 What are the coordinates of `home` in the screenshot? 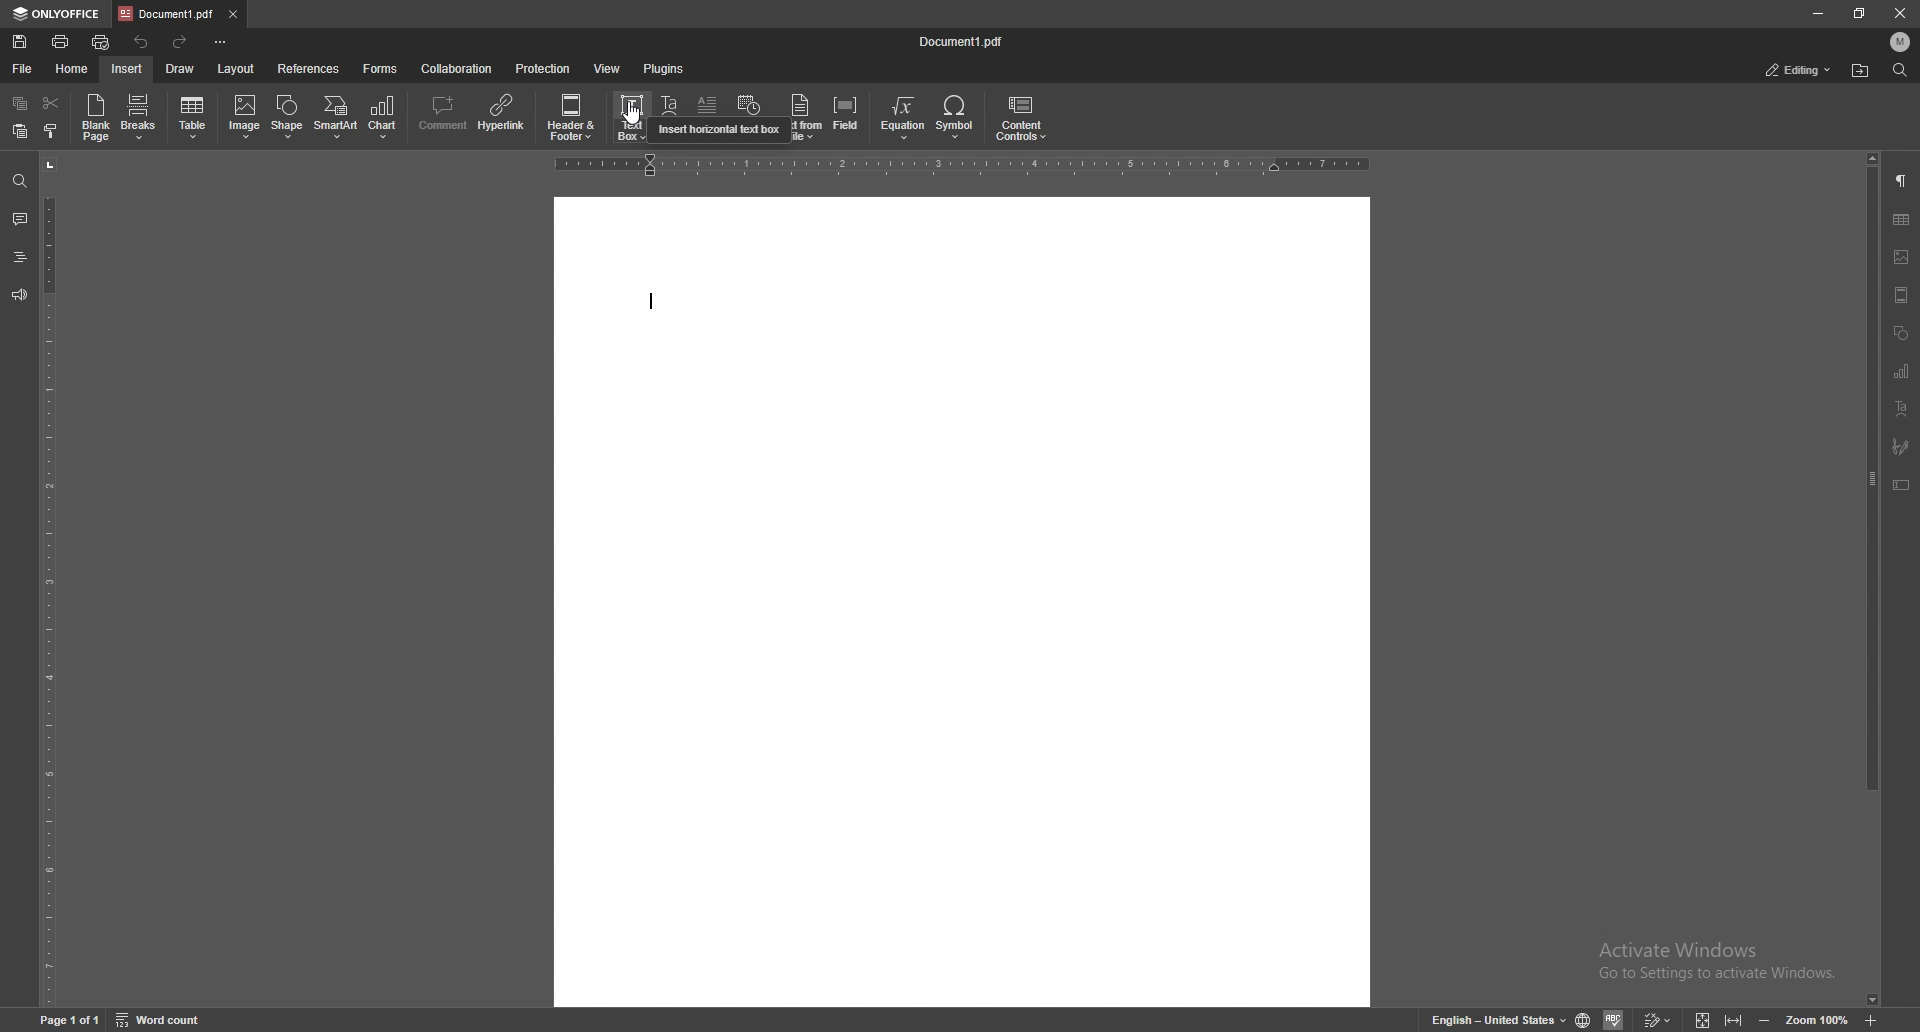 It's located at (72, 70).